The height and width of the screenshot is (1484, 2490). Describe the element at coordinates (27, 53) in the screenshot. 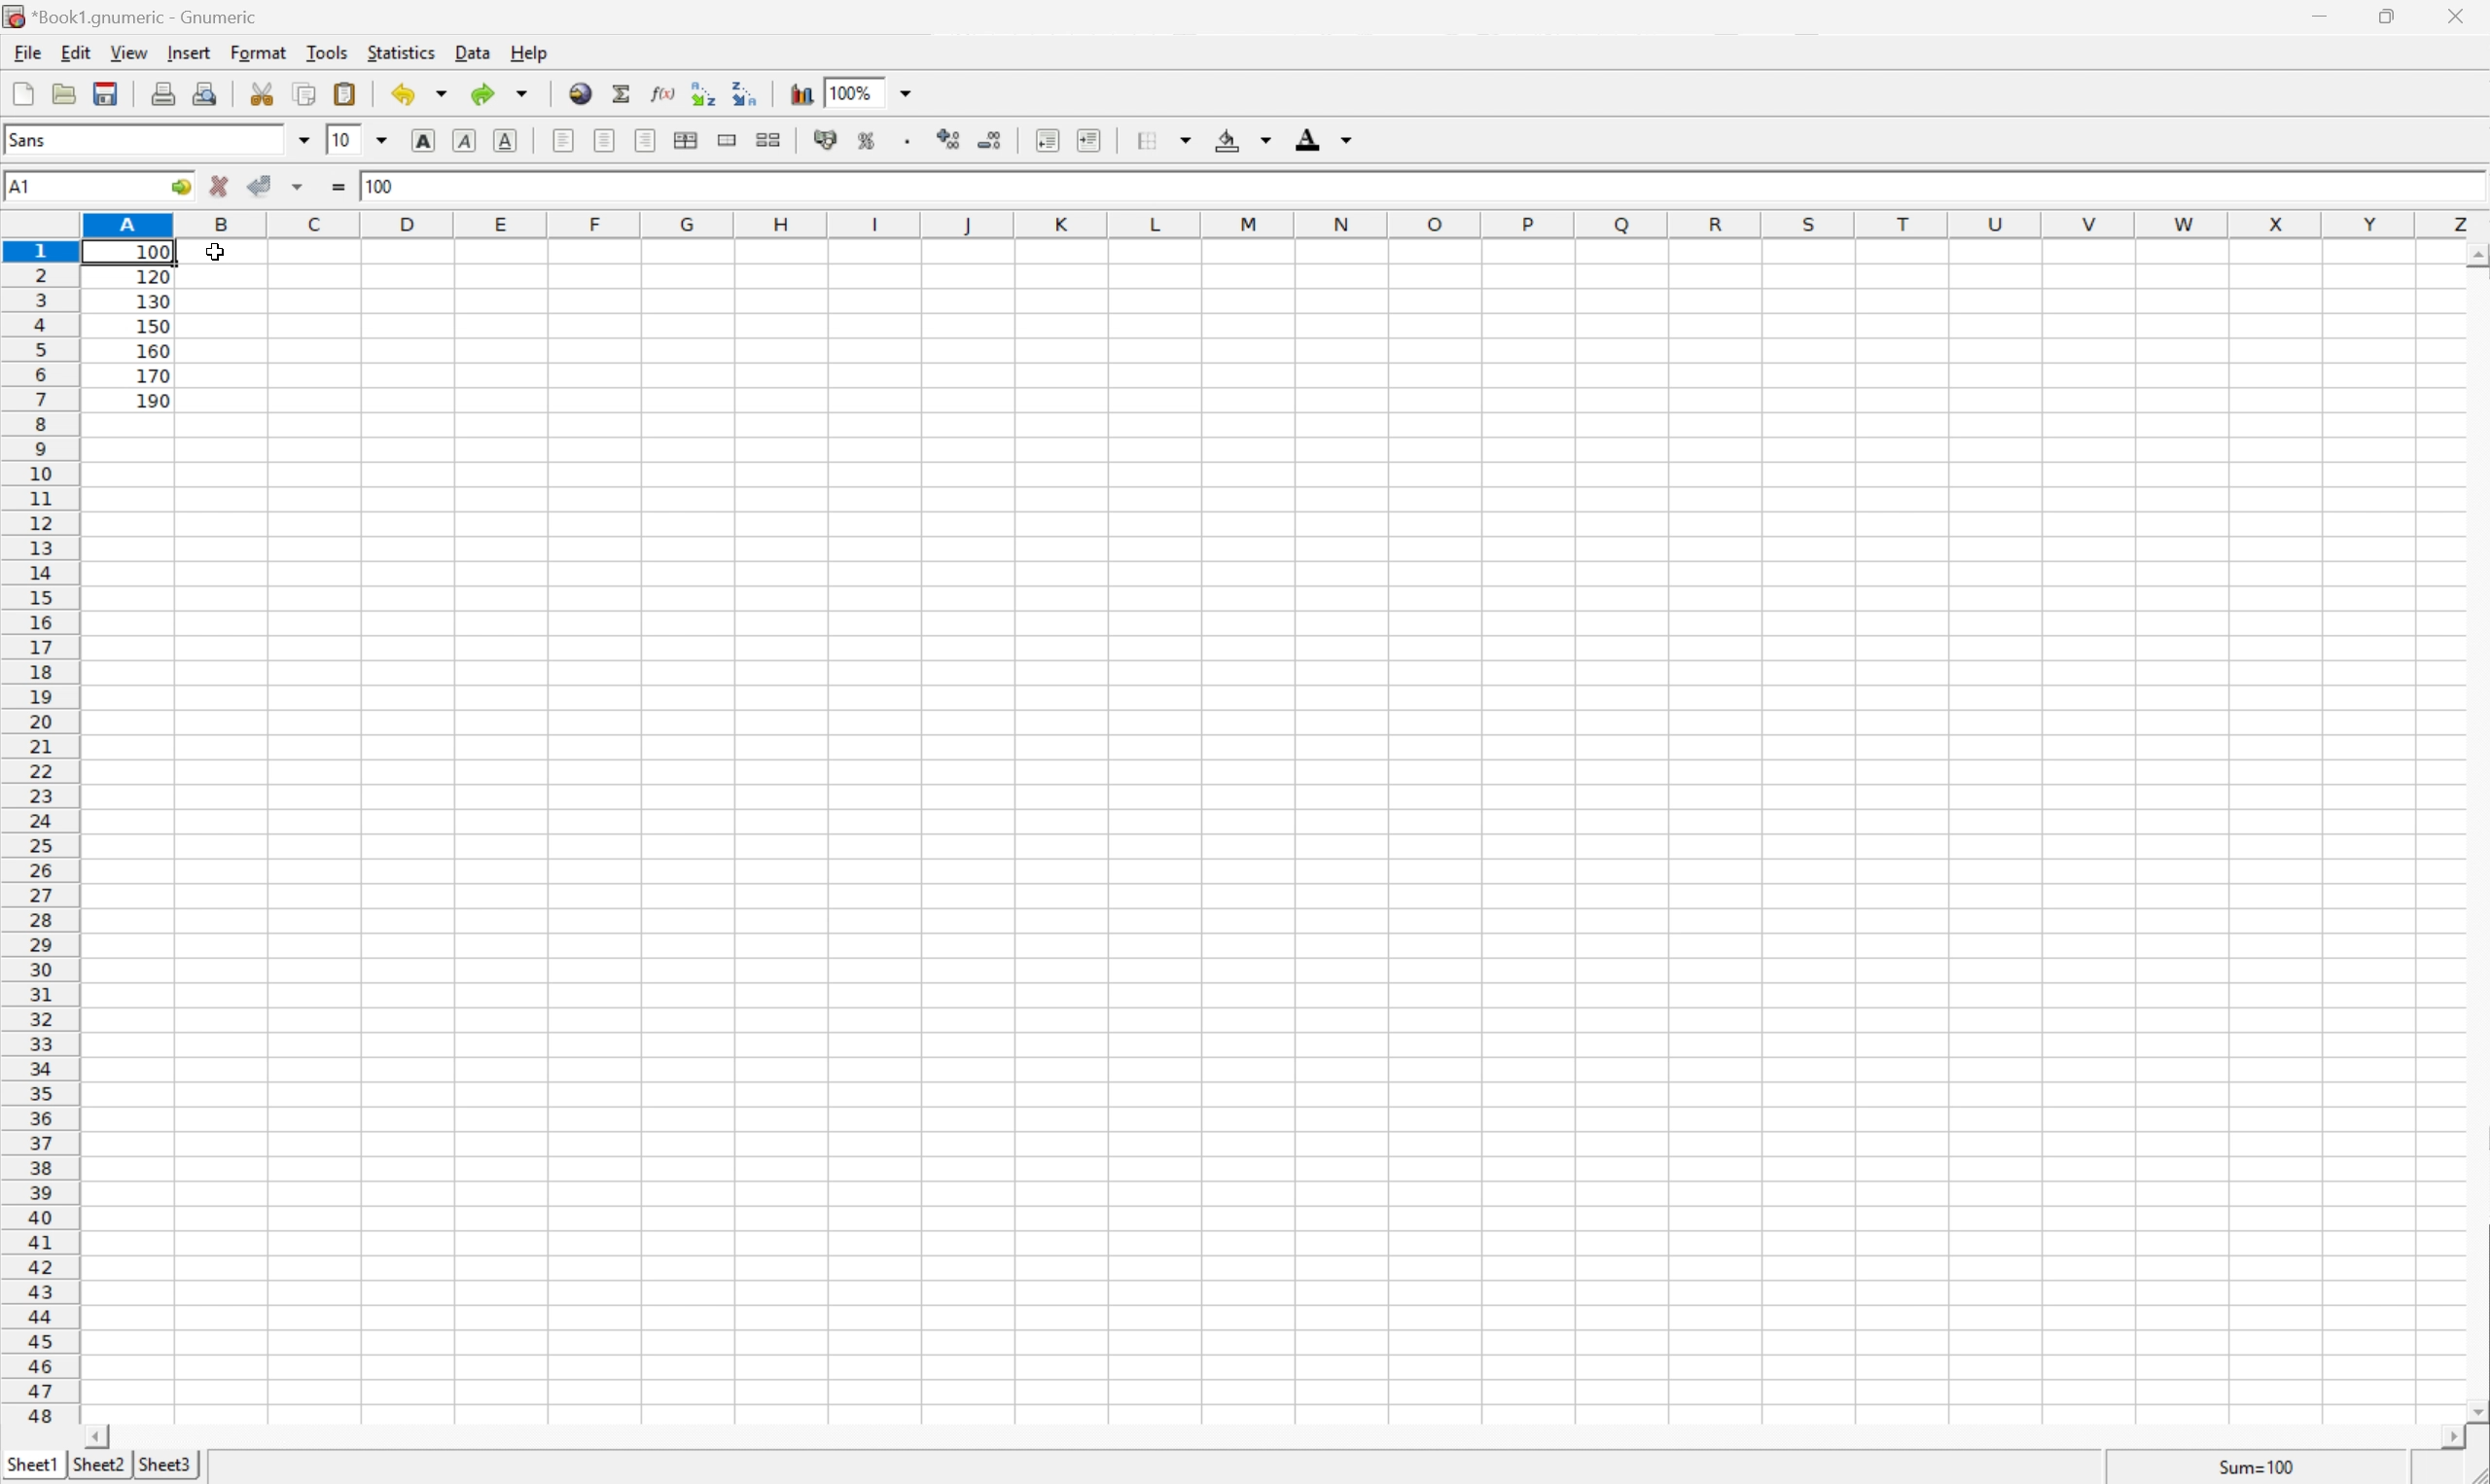

I see `File` at that location.